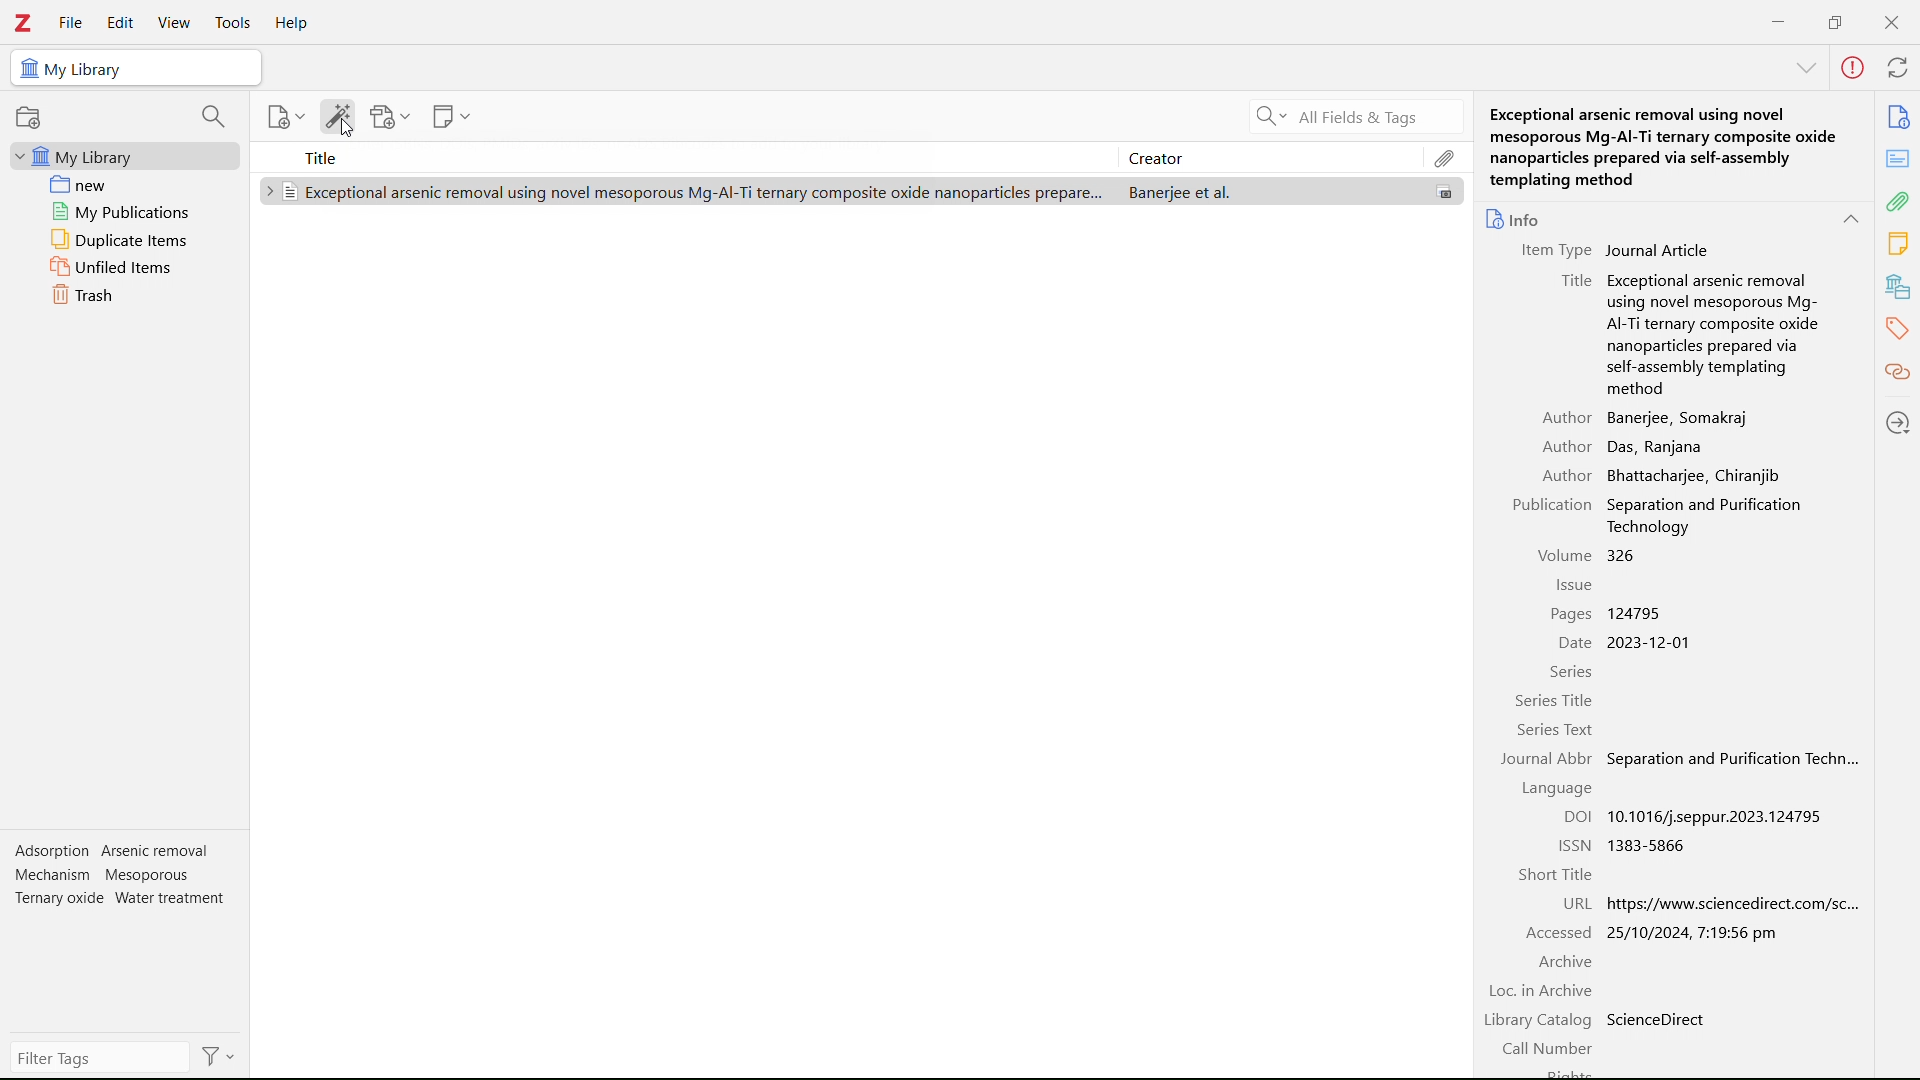  Describe the element at coordinates (1551, 1050) in the screenshot. I see `Call number` at that location.